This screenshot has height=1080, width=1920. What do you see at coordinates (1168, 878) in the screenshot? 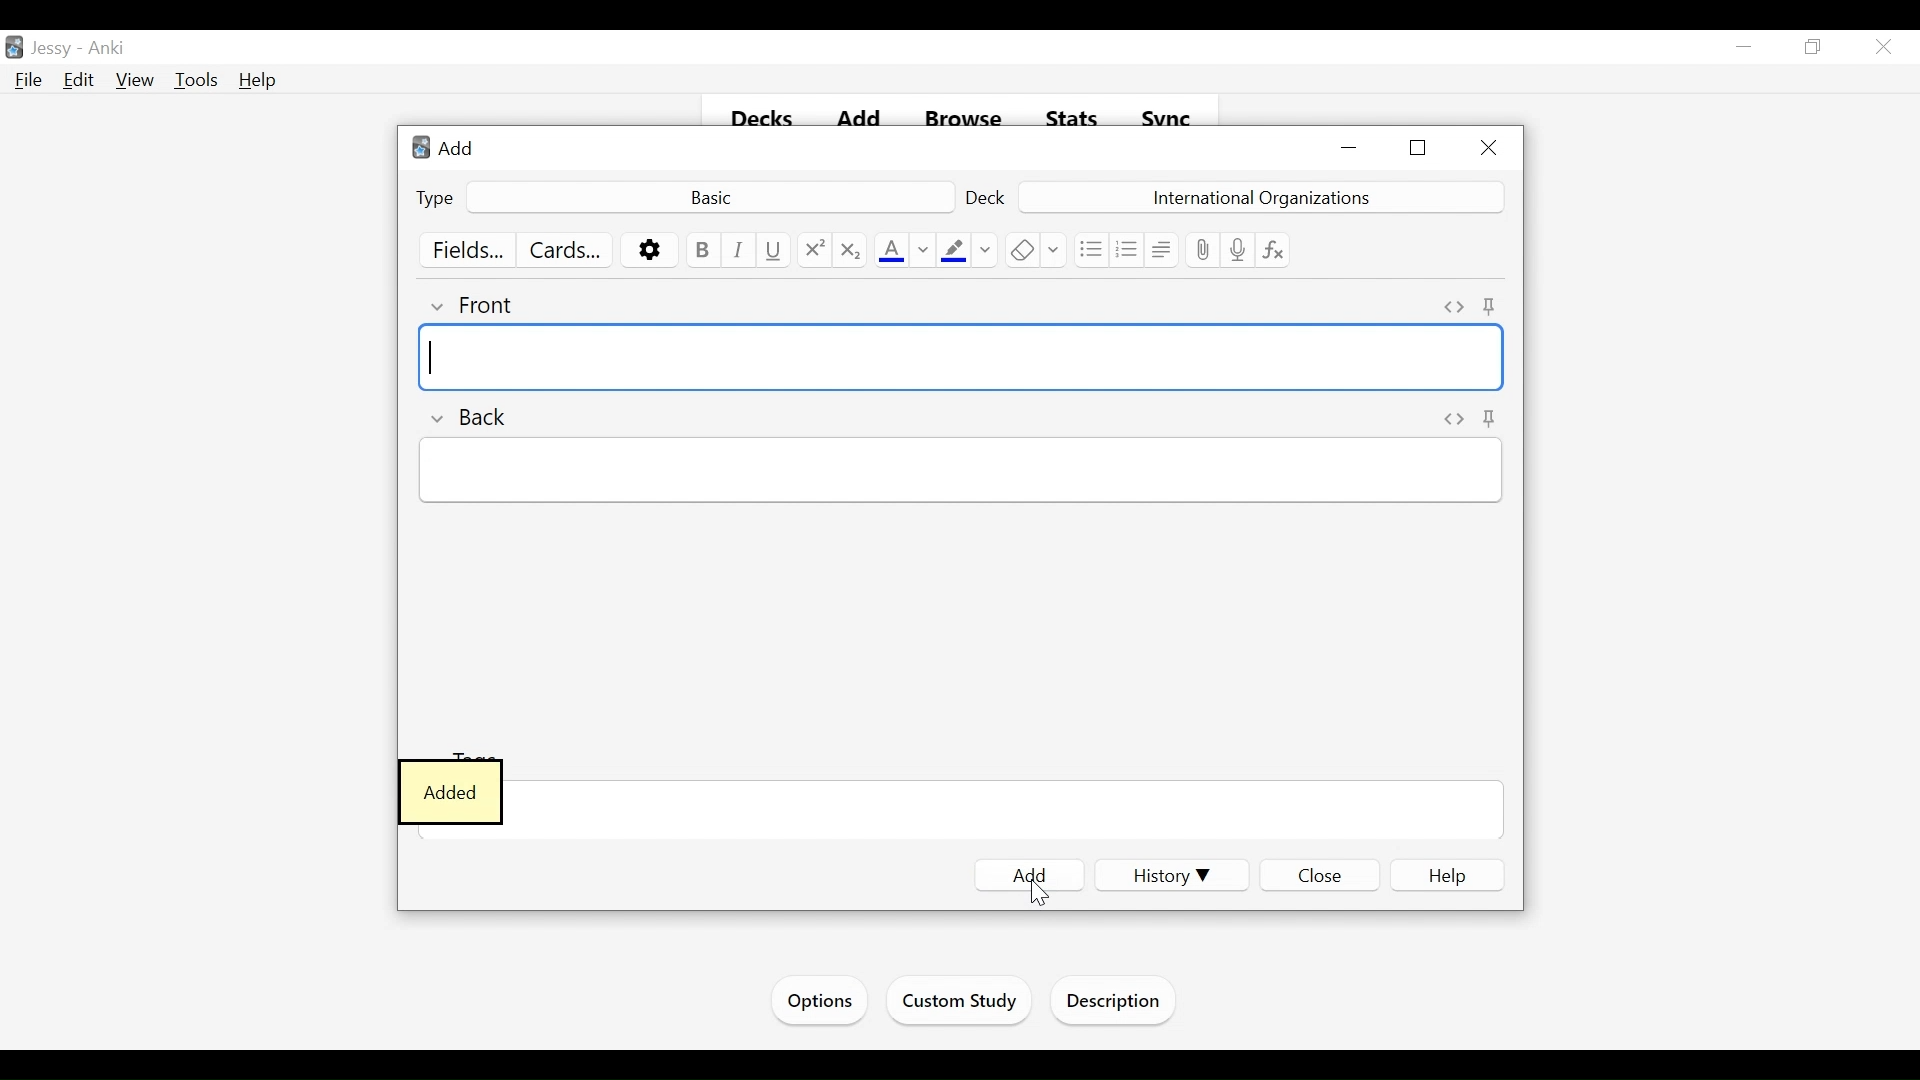
I see `History` at bounding box center [1168, 878].